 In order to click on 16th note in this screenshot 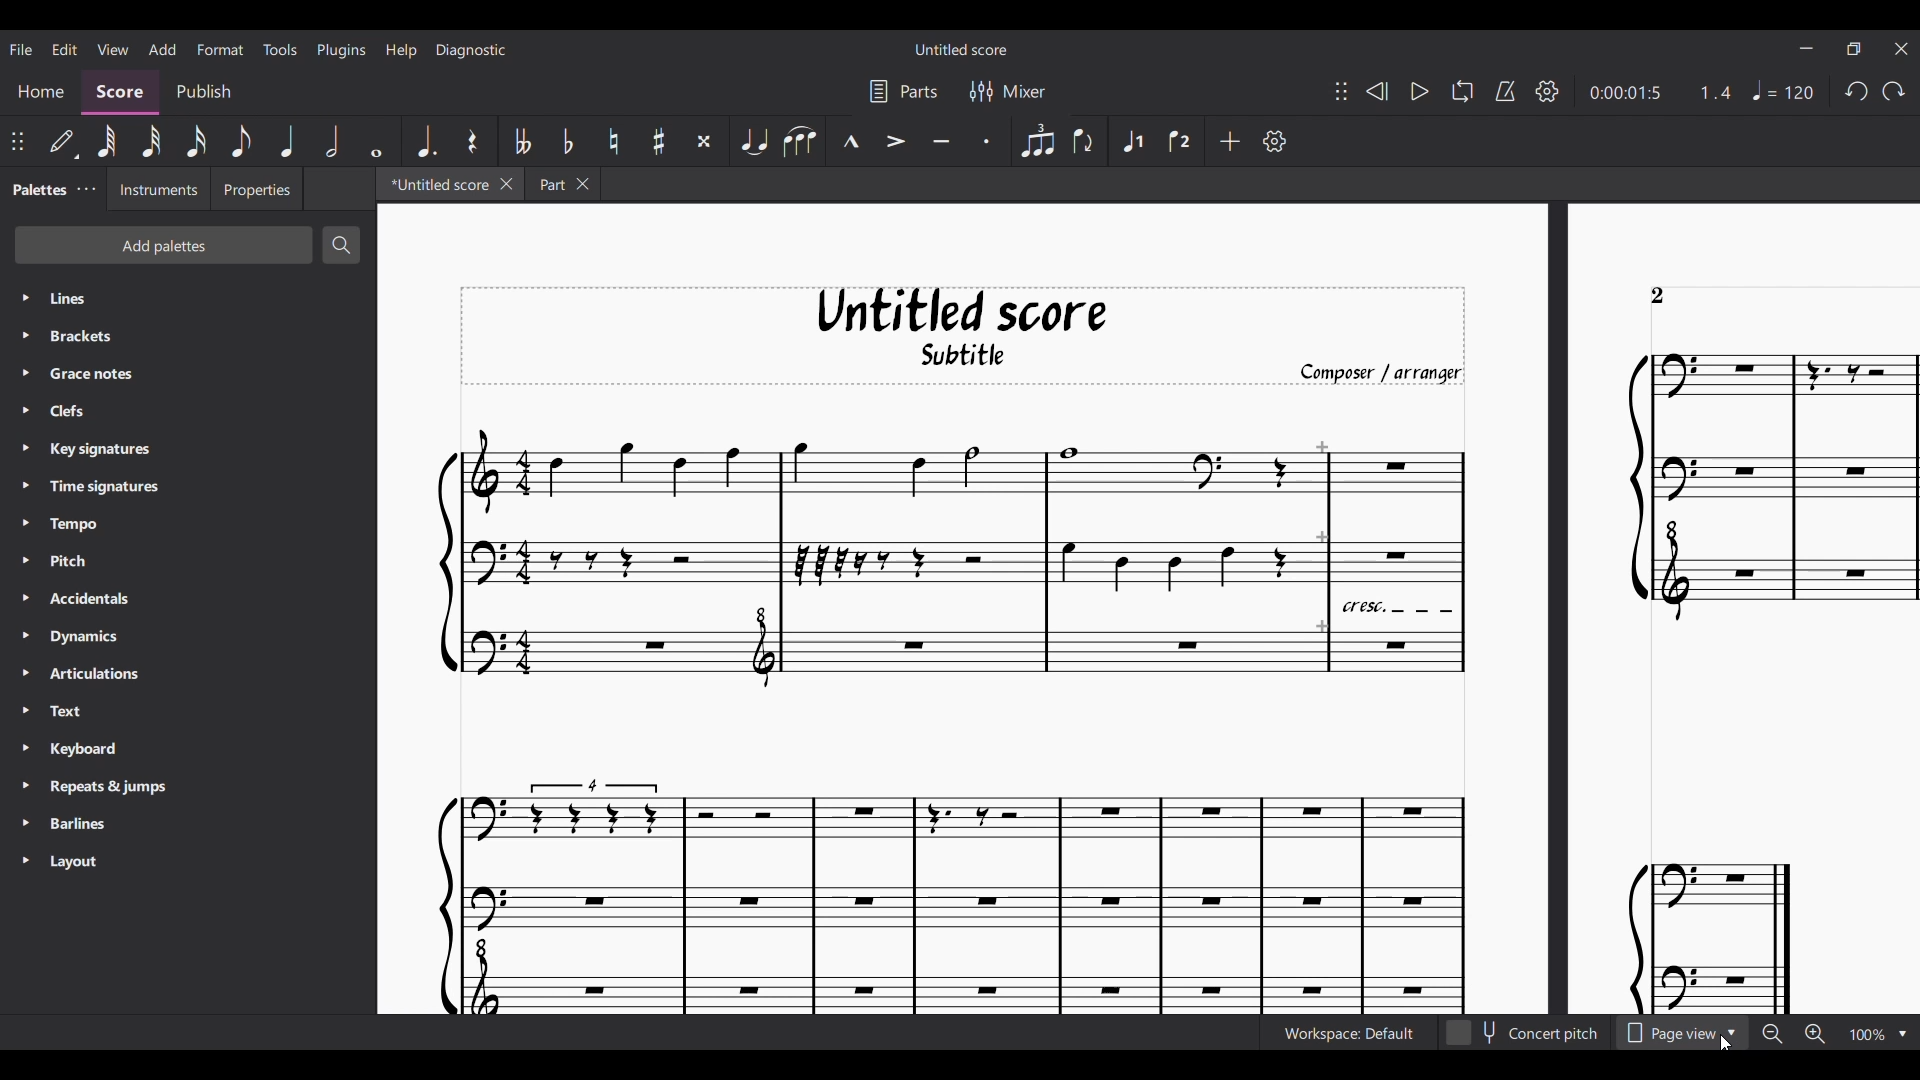, I will do `click(197, 141)`.